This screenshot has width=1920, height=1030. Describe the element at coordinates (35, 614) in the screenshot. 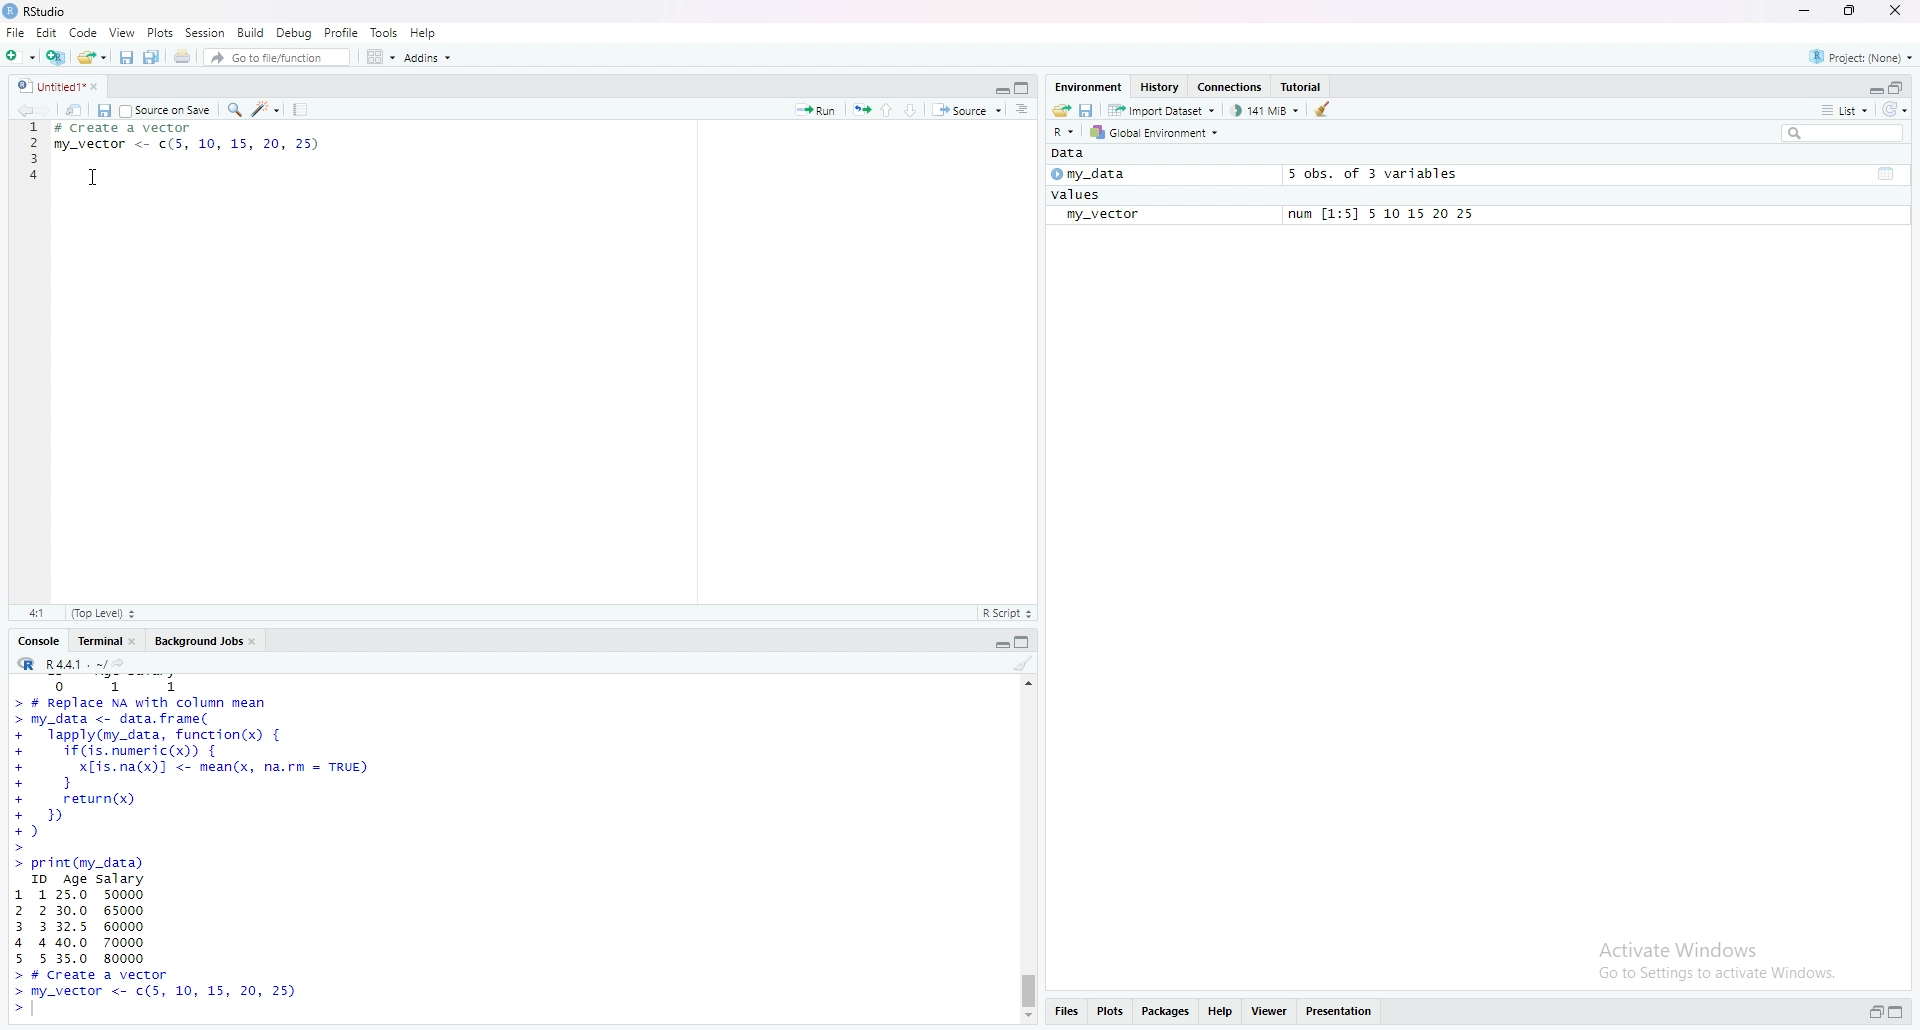

I see `4:1` at that location.